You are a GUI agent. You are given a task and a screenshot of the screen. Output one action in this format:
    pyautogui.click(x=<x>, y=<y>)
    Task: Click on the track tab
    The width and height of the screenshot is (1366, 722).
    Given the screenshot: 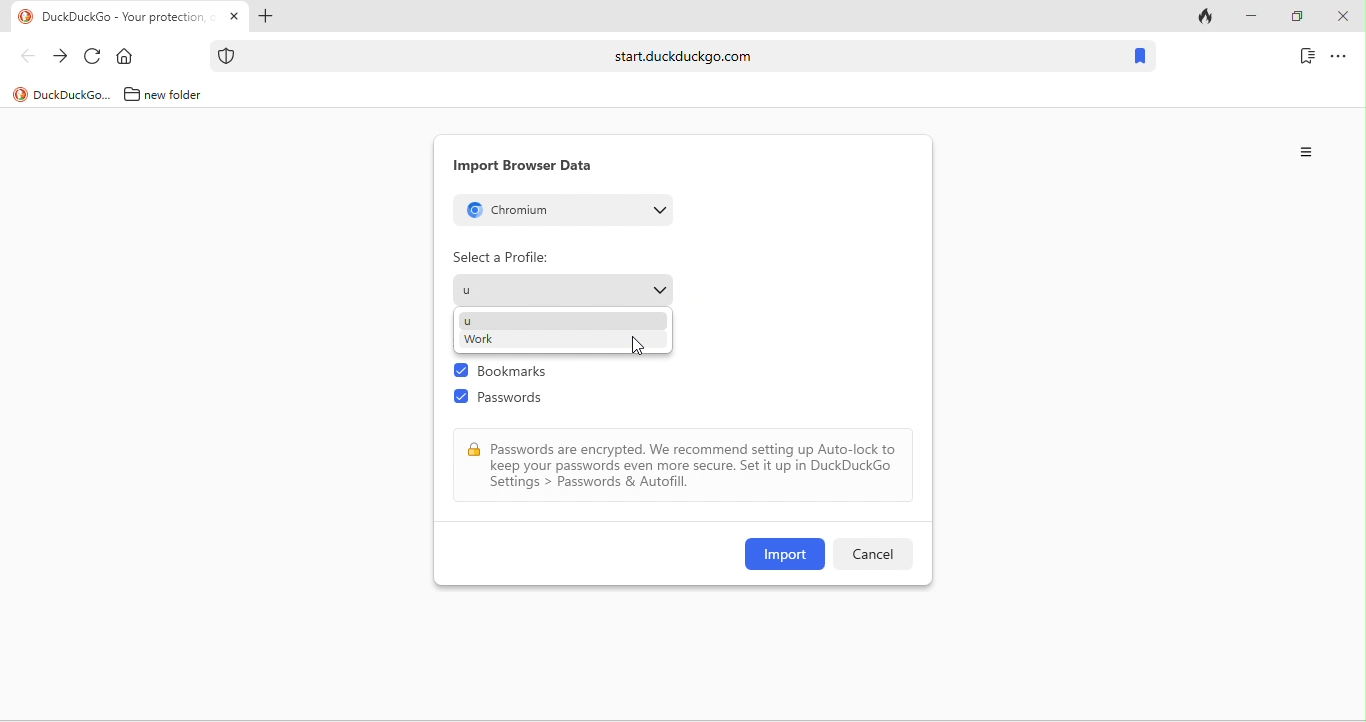 What is the action you would take?
    pyautogui.click(x=1208, y=18)
    